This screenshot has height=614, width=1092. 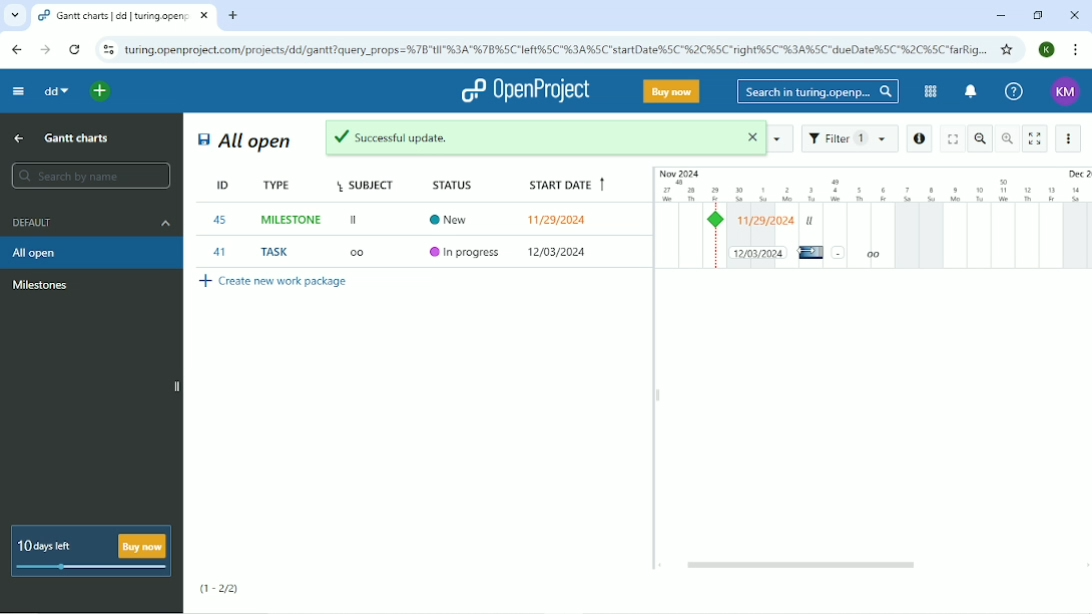 I want to click on New duration, so click(x=758, y=252).